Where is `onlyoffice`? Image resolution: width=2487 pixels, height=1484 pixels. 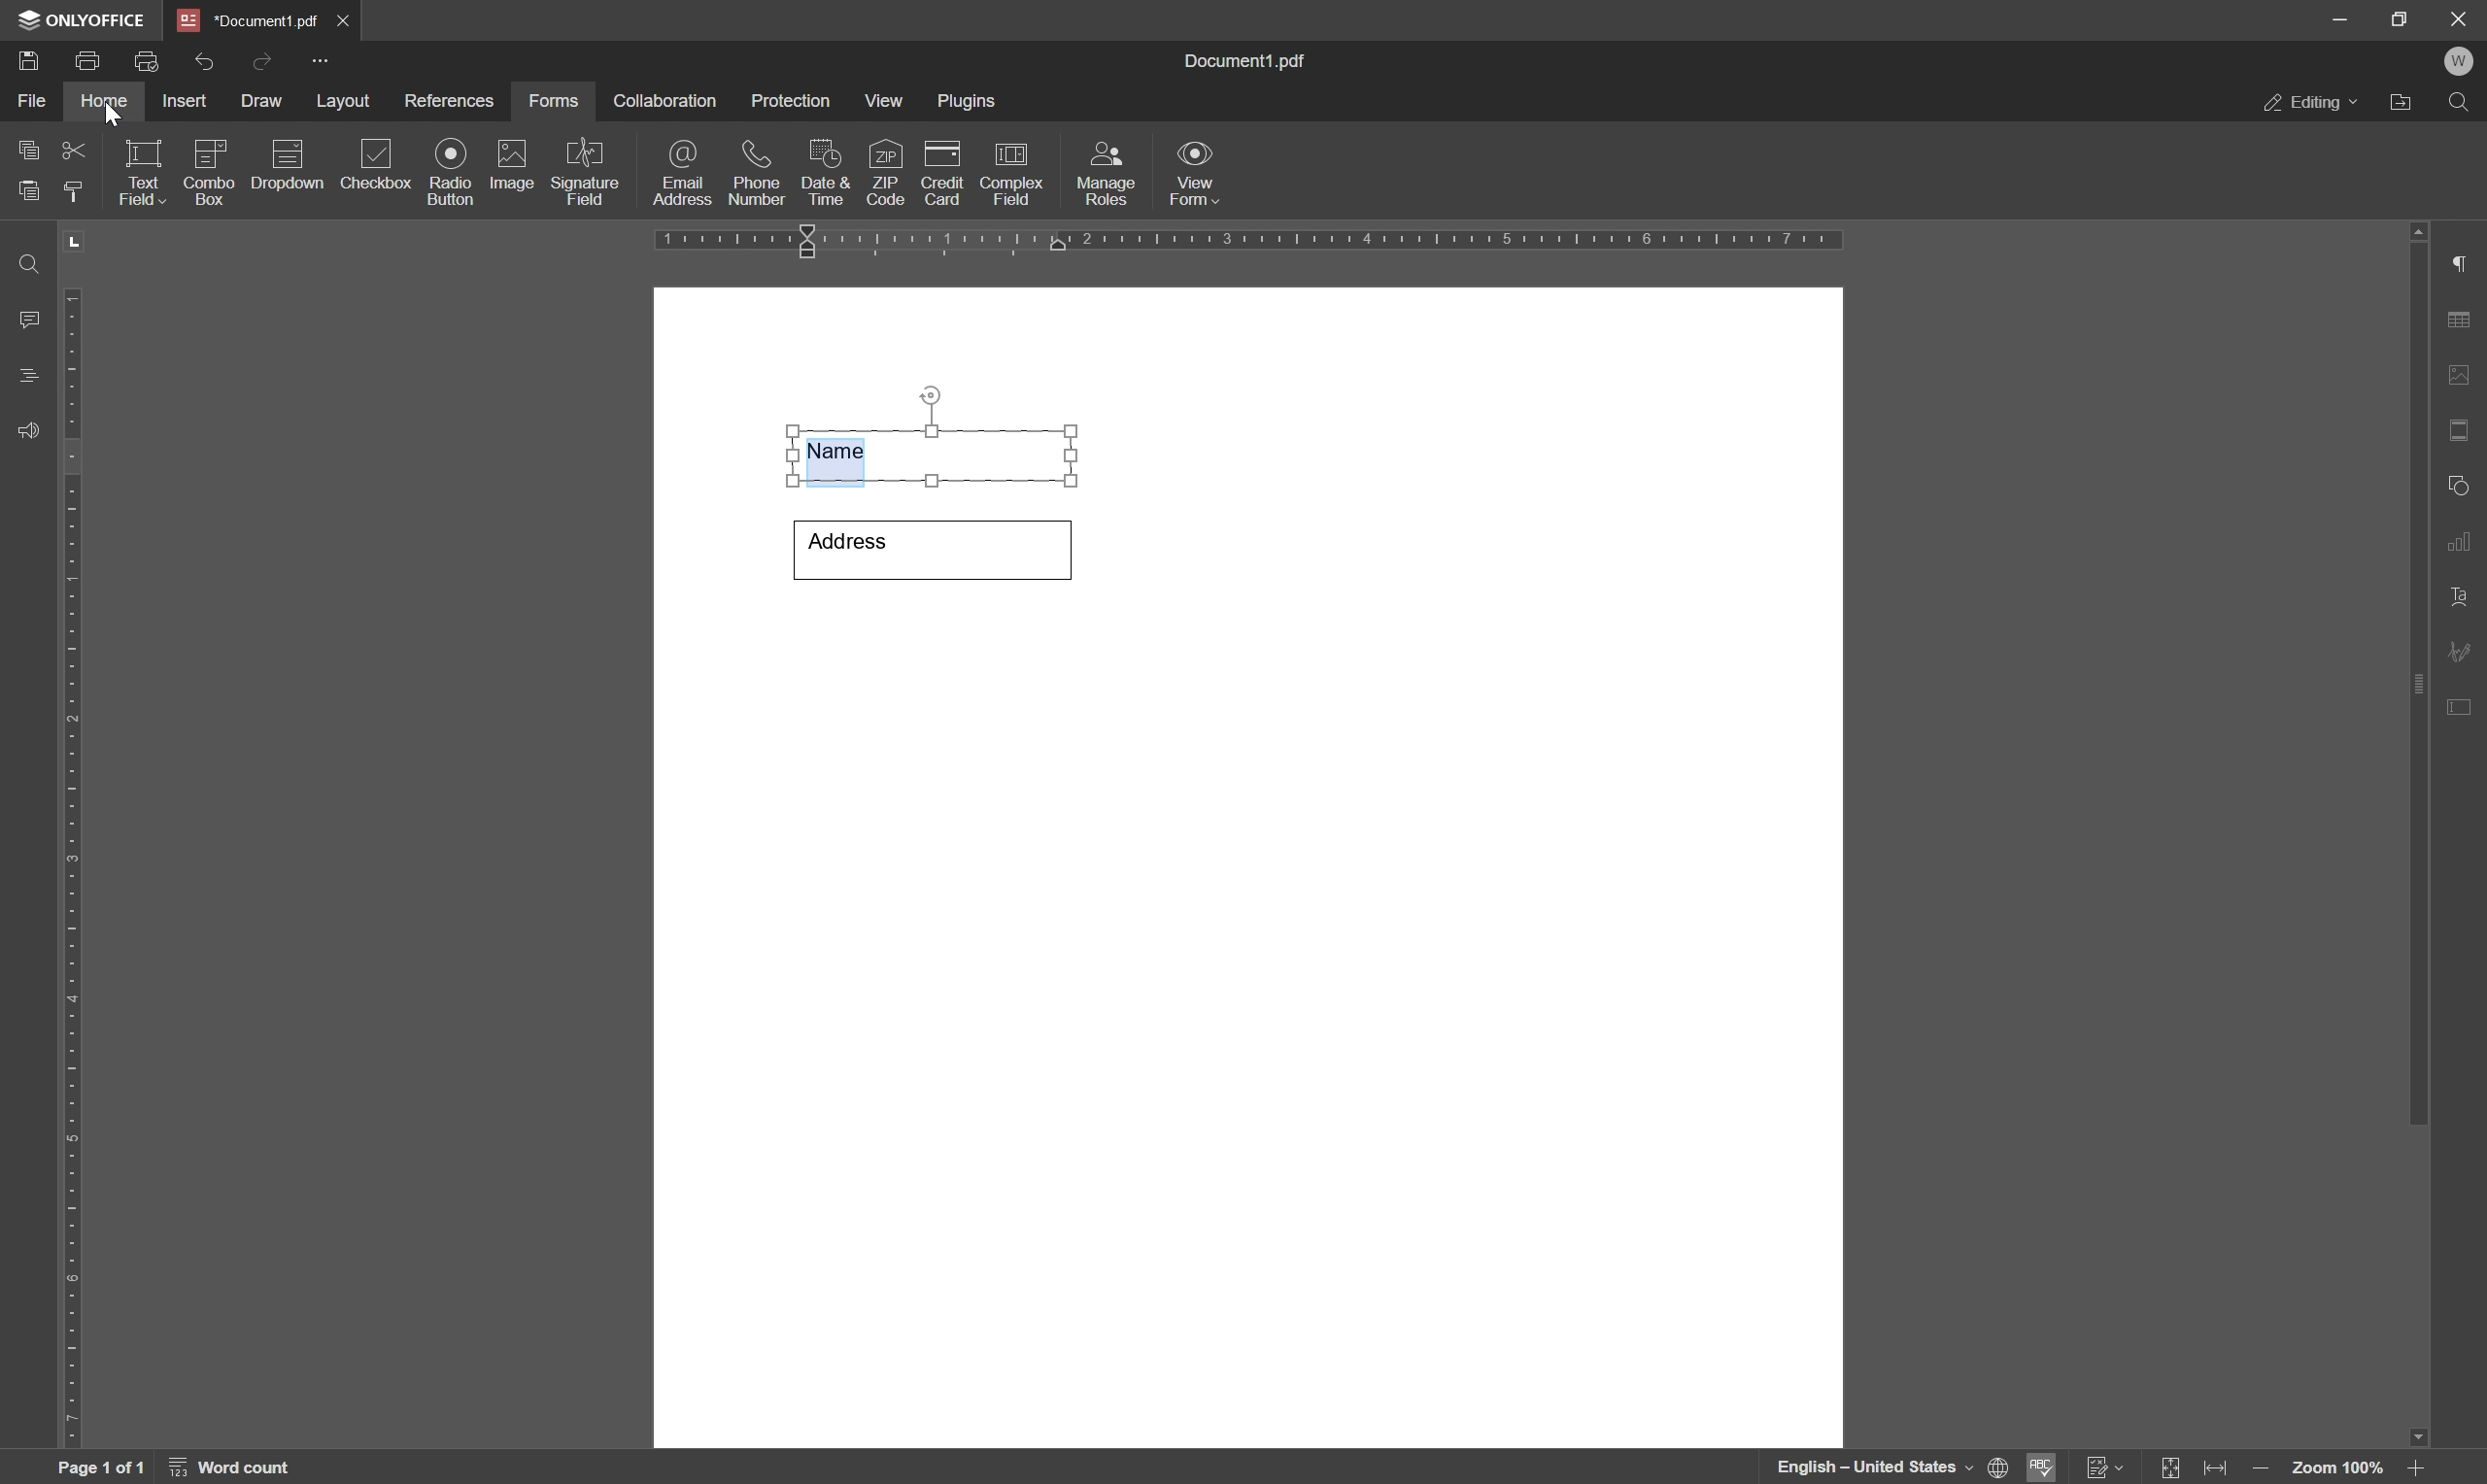 onlyoffice is located at coordinates (84, 21).